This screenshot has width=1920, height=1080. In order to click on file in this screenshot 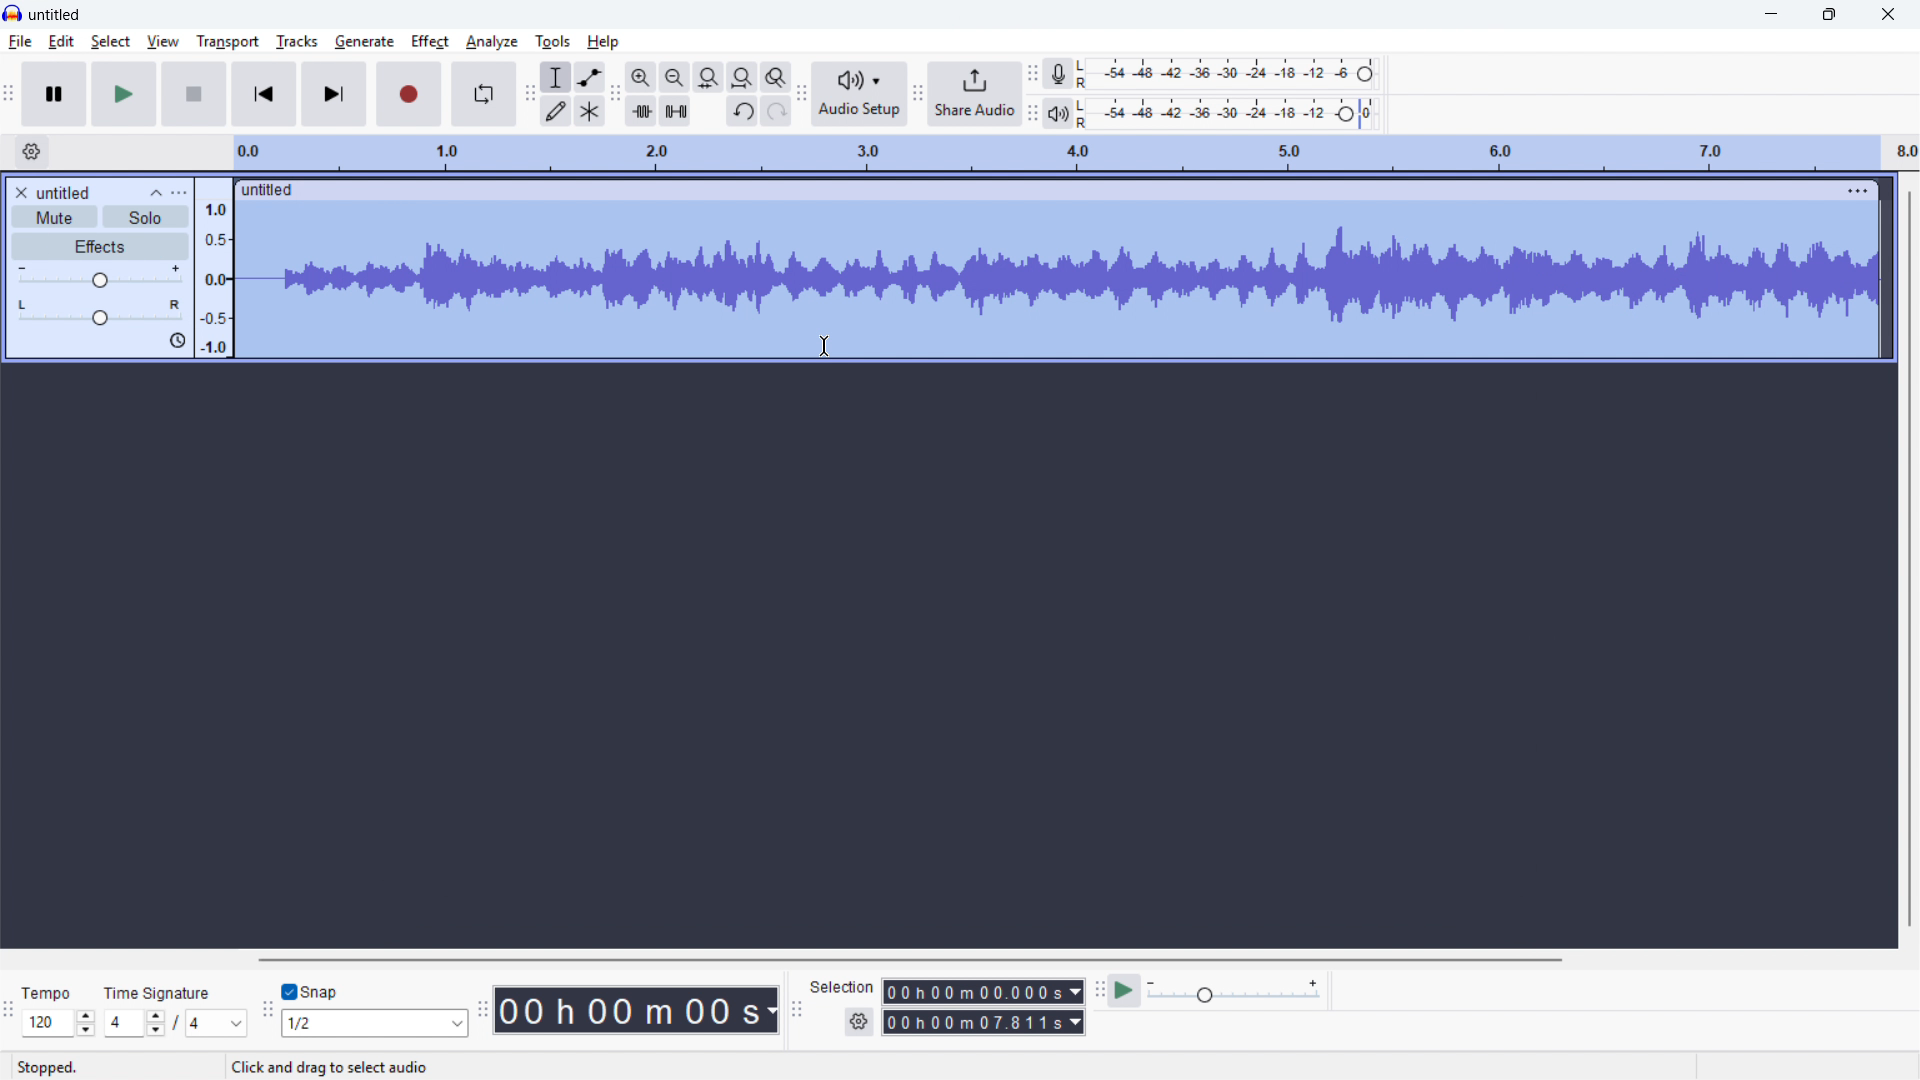, I will do `click(21, 42)`.